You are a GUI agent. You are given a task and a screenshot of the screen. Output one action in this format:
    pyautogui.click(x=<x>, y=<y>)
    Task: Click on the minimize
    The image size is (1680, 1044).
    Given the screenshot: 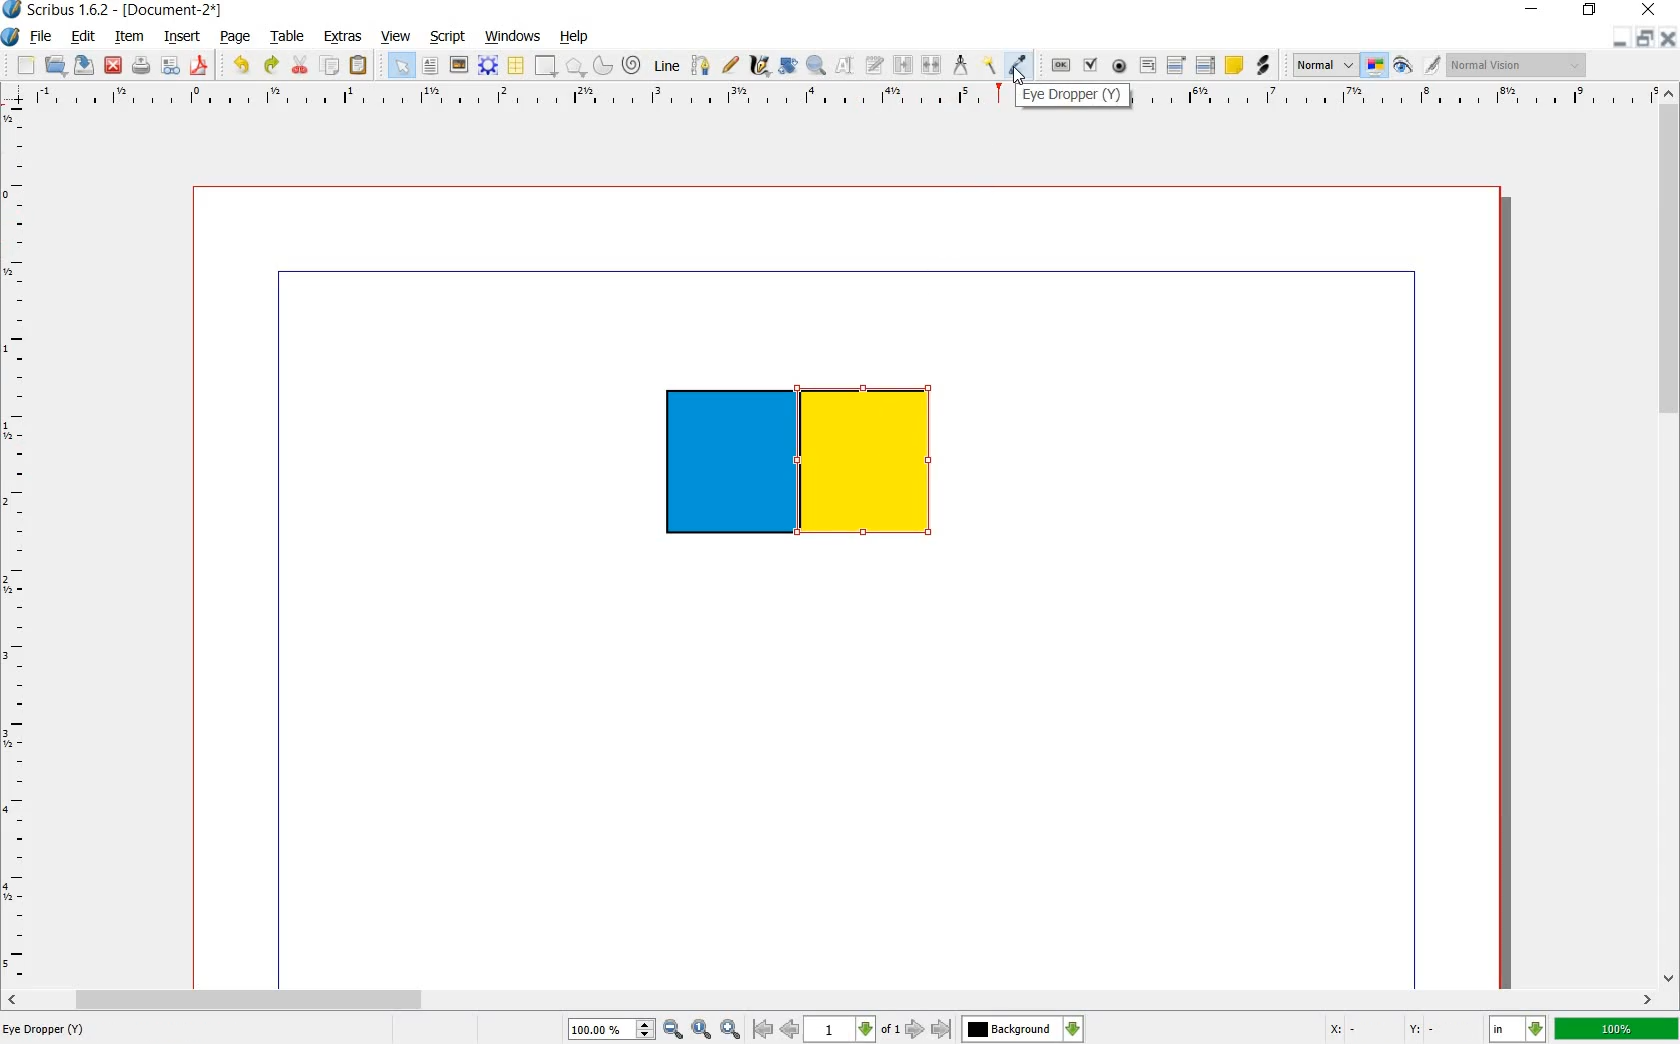 What is the action you would take?
    pyautogui.click(x=1622, y=38)
    